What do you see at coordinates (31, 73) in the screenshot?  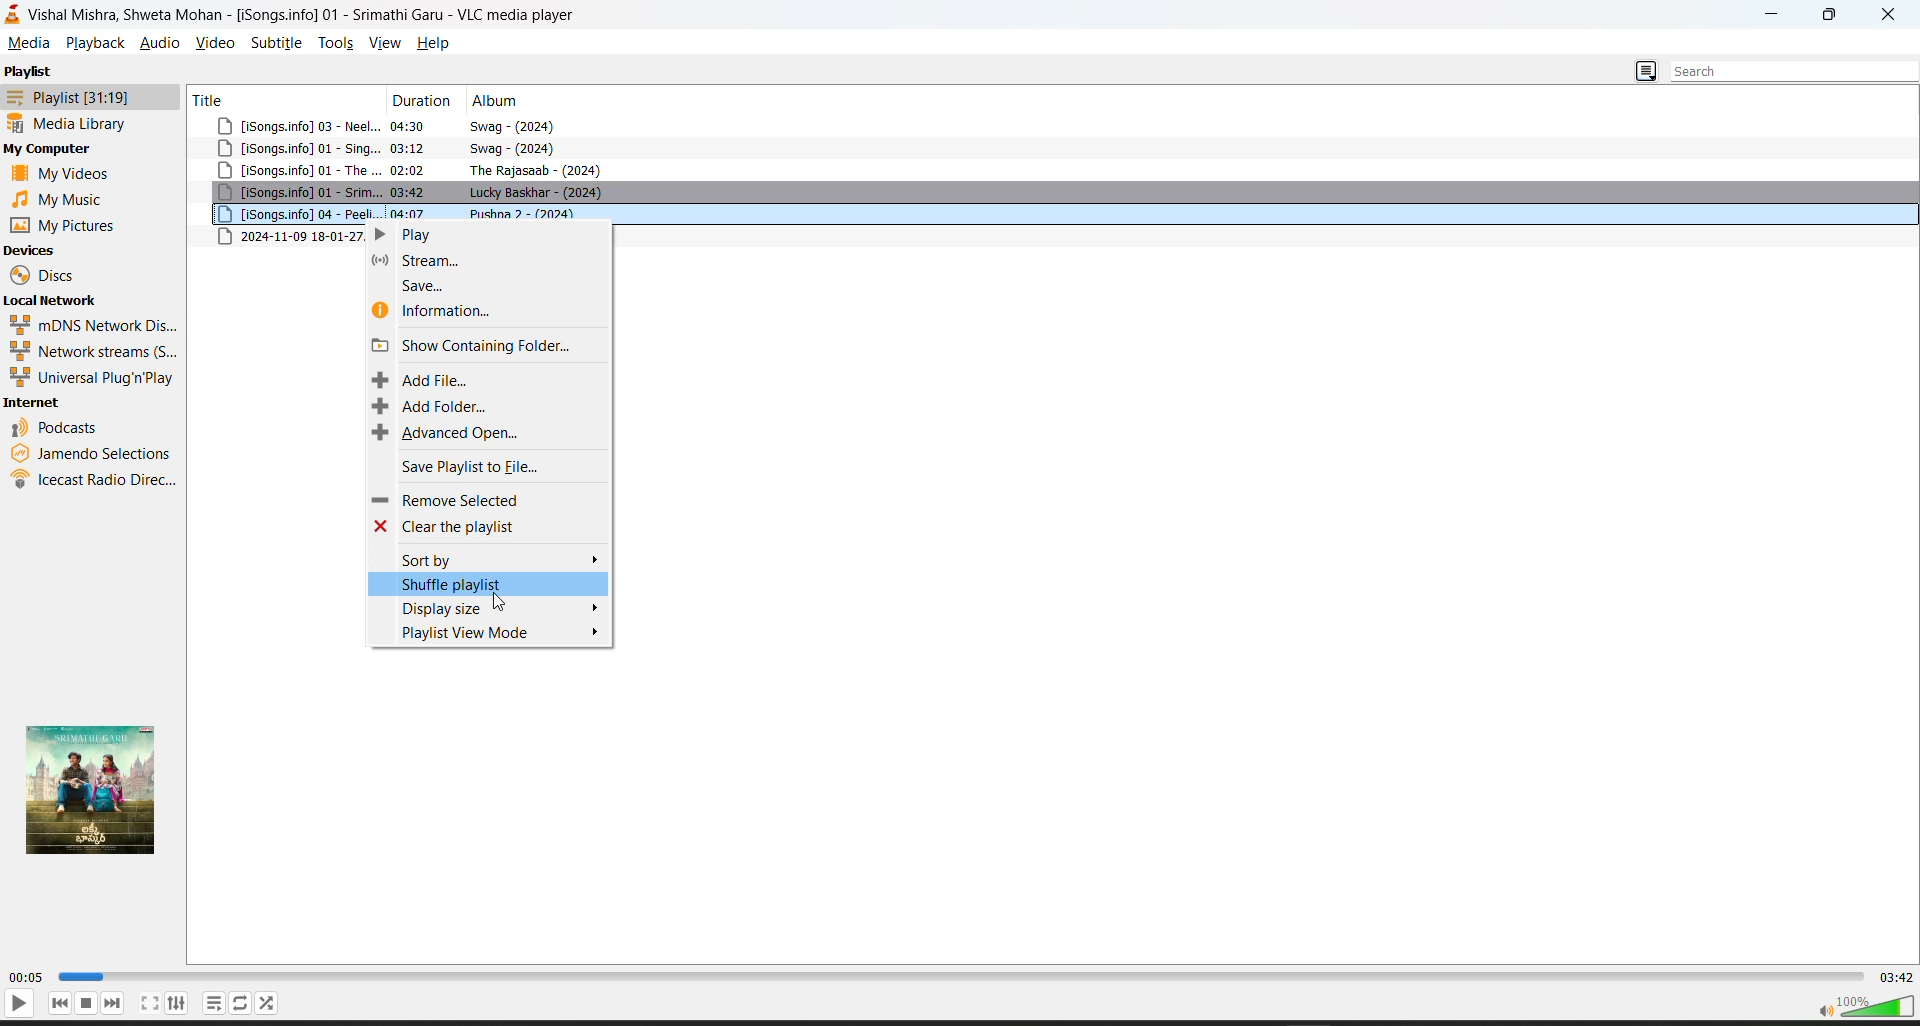 I see `playlist` at bounding box center [31, 73].